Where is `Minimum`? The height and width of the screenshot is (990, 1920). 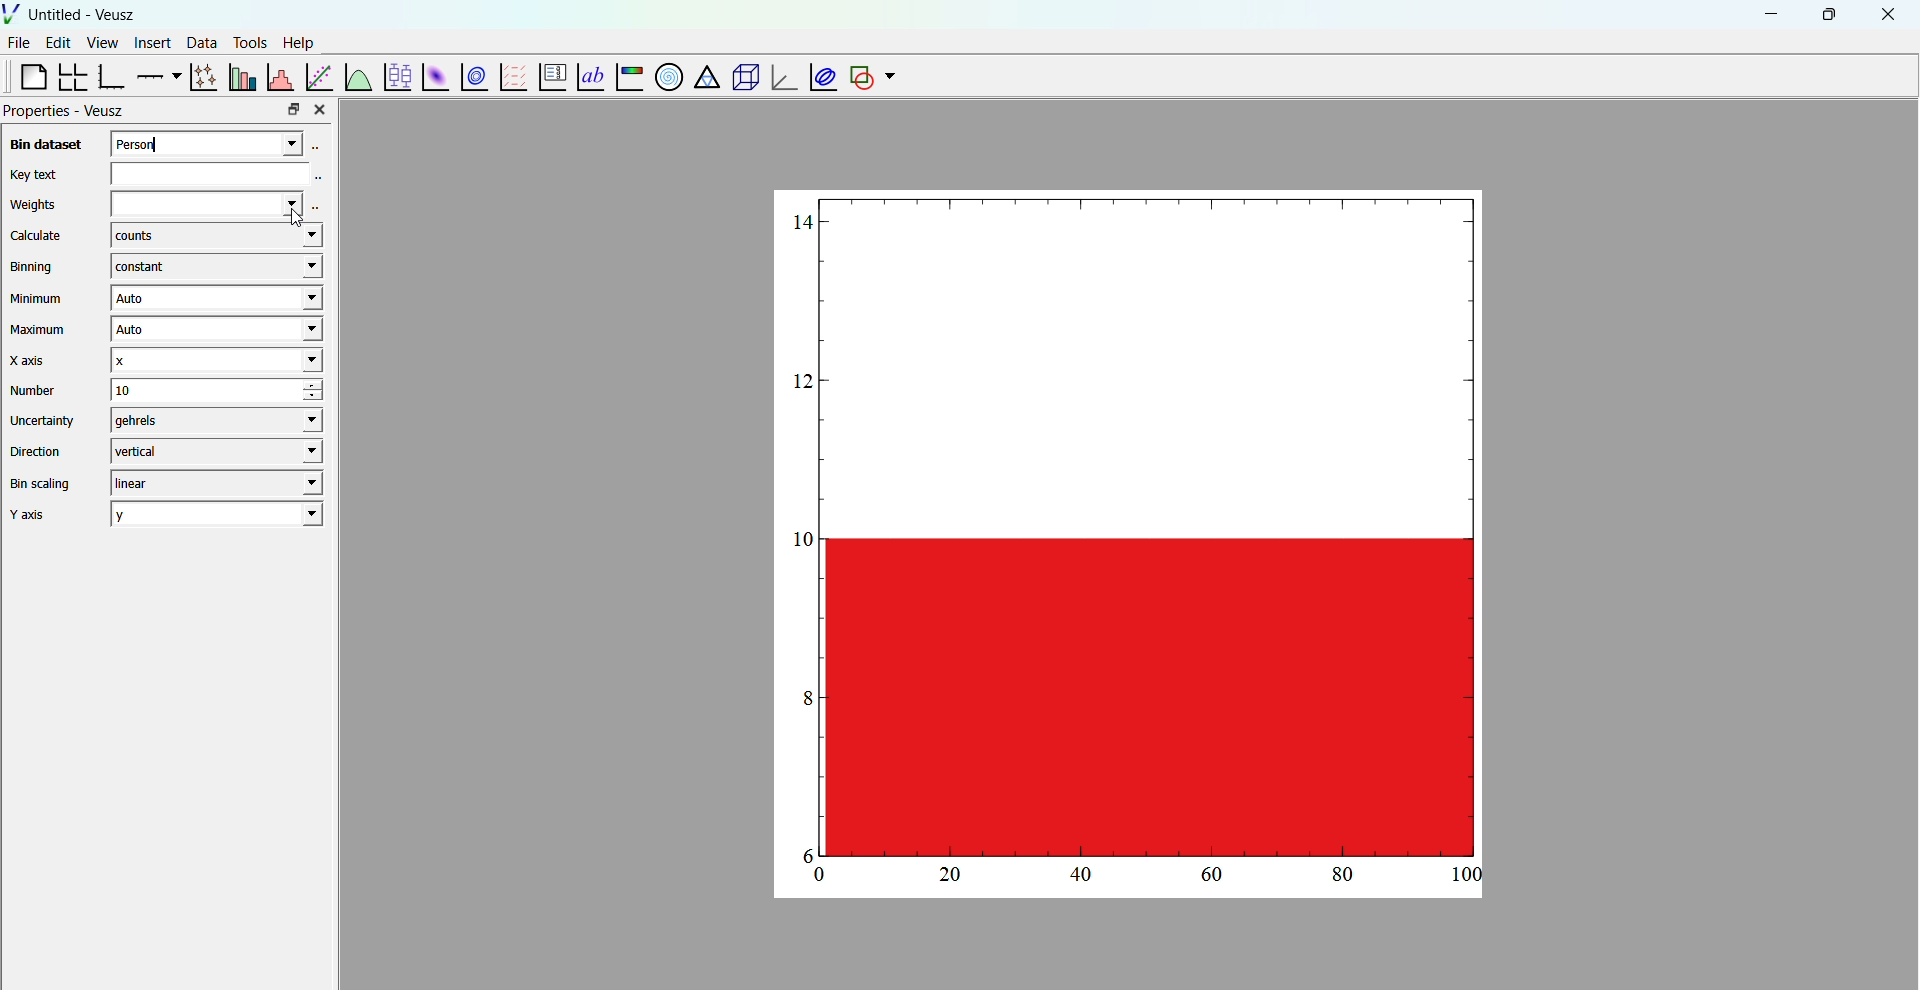
Minimum is located at coordinates (37, 299).